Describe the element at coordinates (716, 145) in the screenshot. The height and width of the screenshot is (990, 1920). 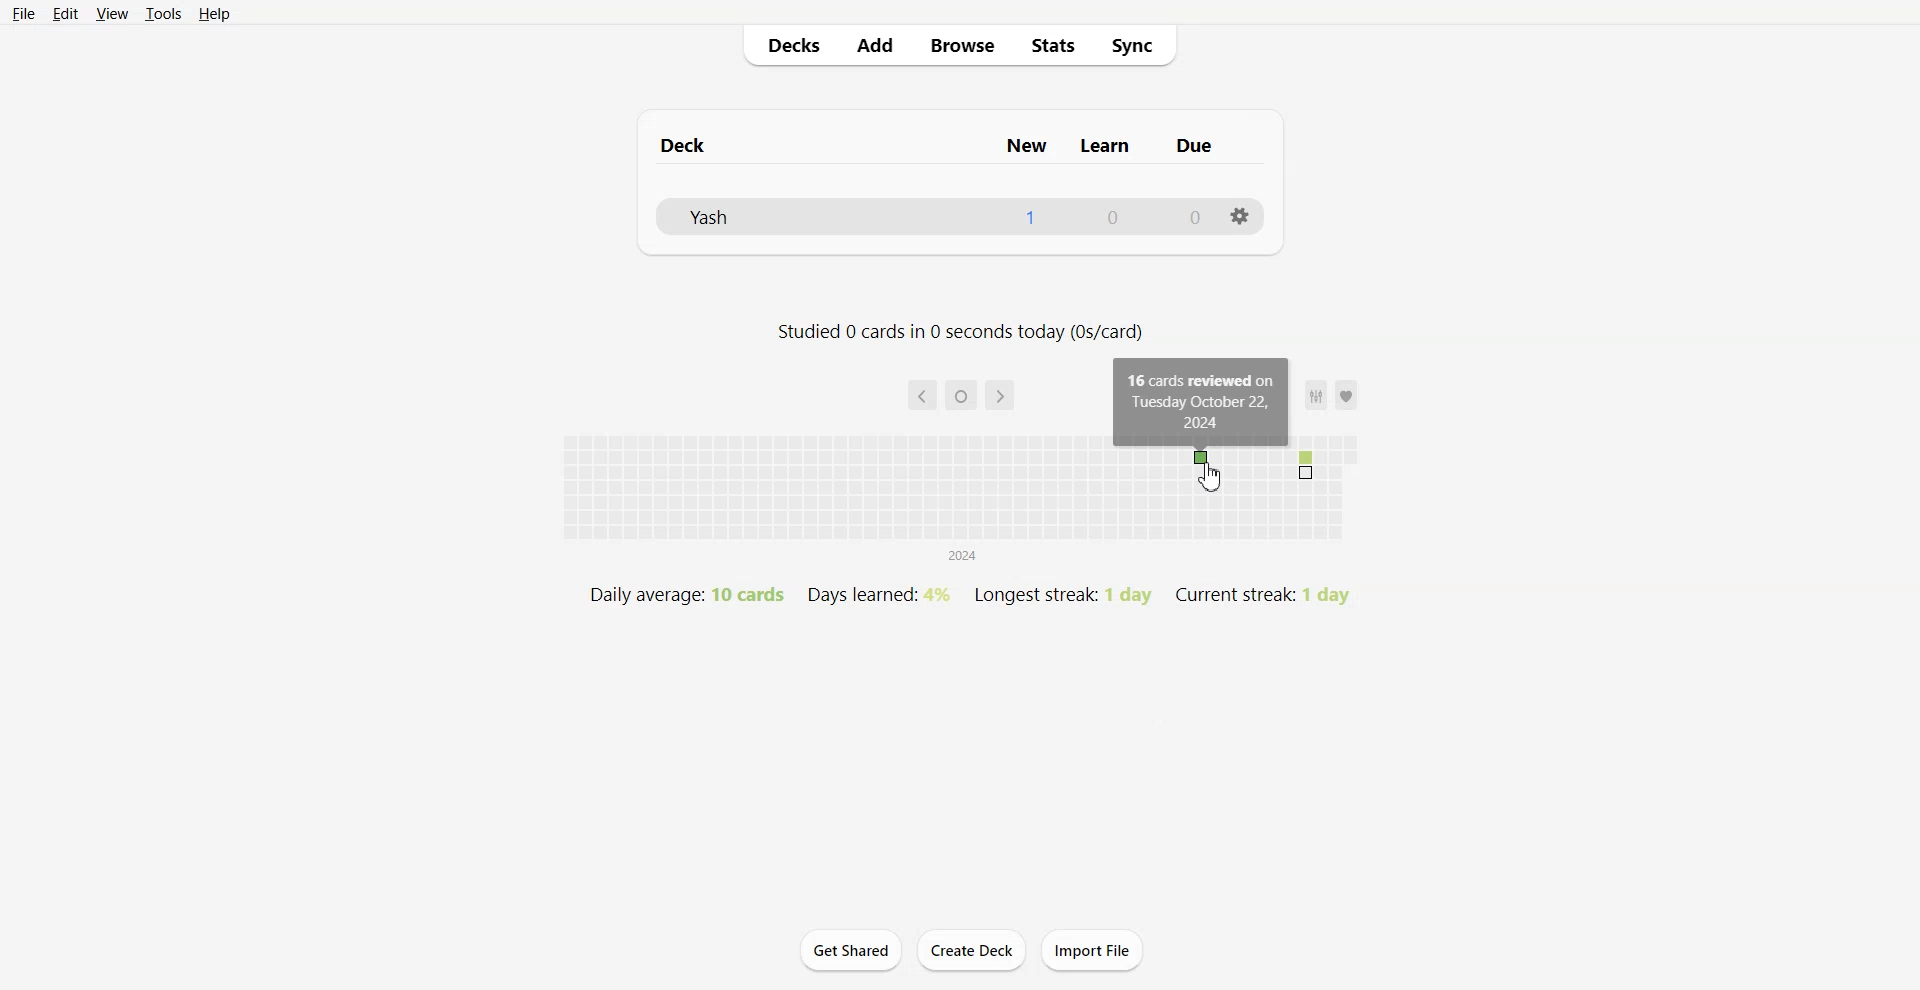
I see `deck` at that location.